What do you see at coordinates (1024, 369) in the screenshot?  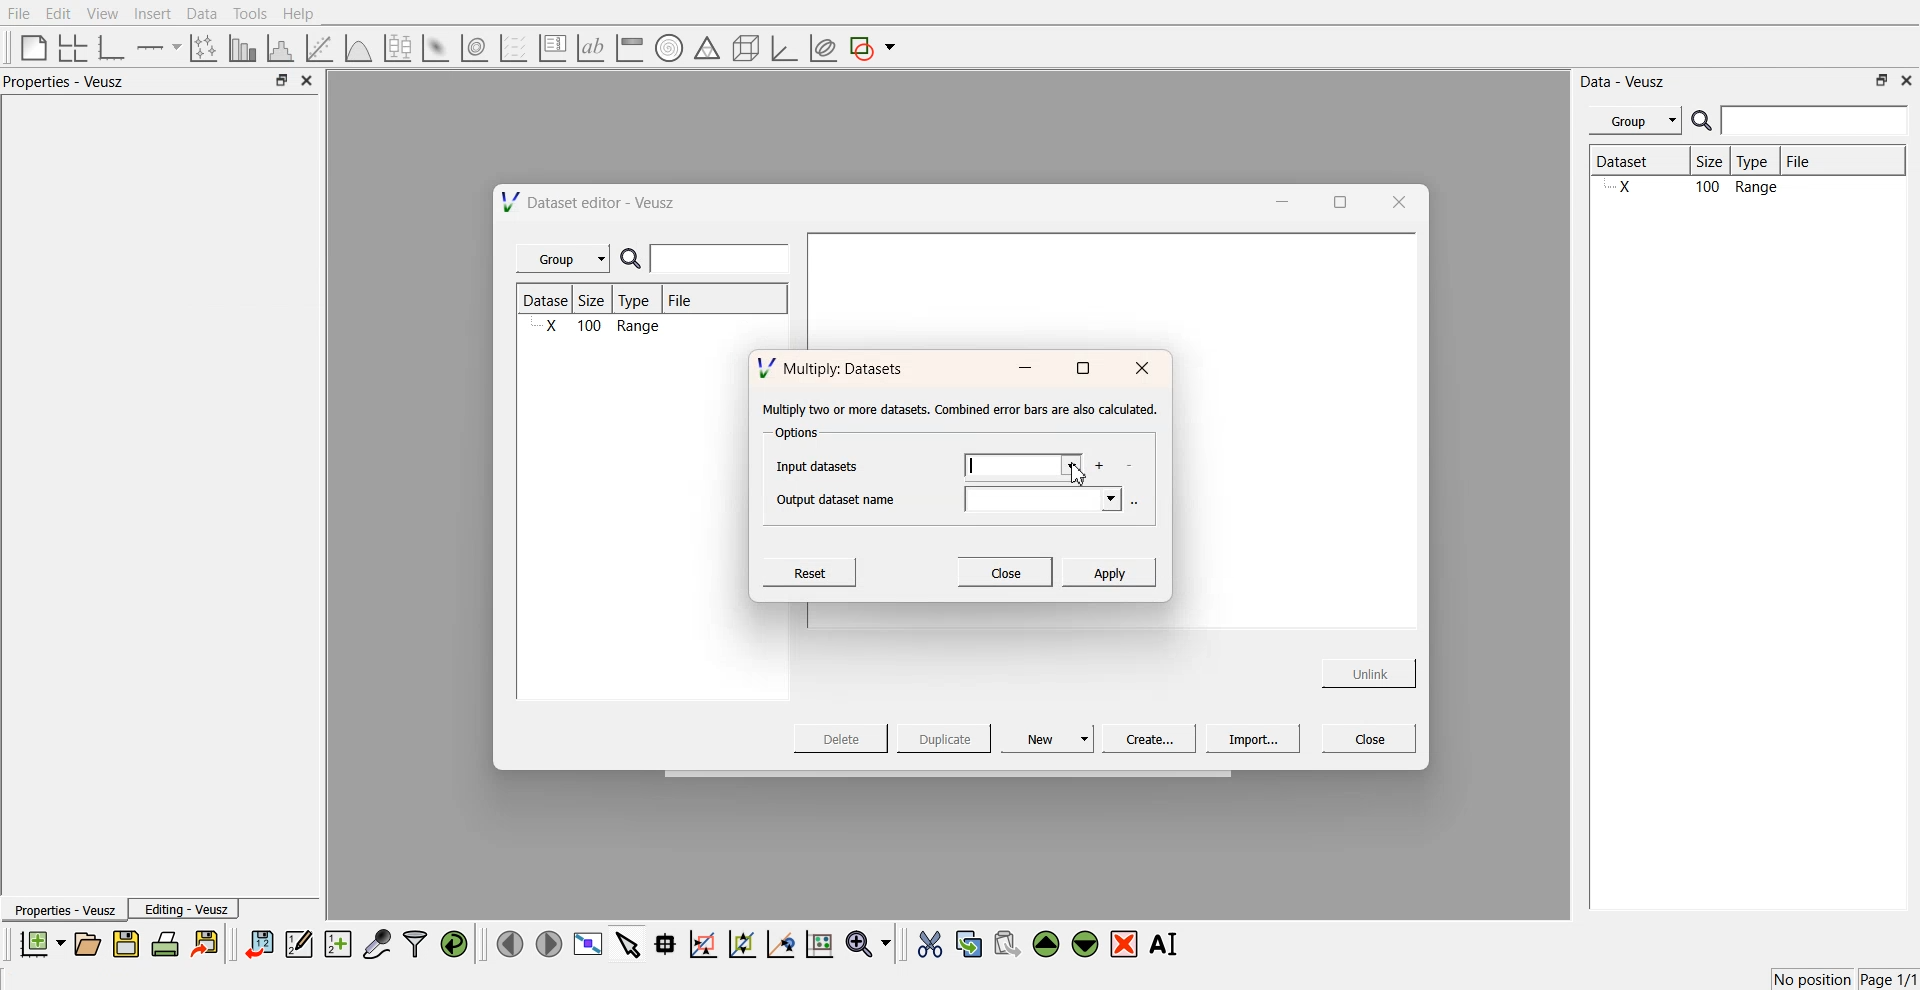 I see `minimise` at bounding box center [1024, 369].